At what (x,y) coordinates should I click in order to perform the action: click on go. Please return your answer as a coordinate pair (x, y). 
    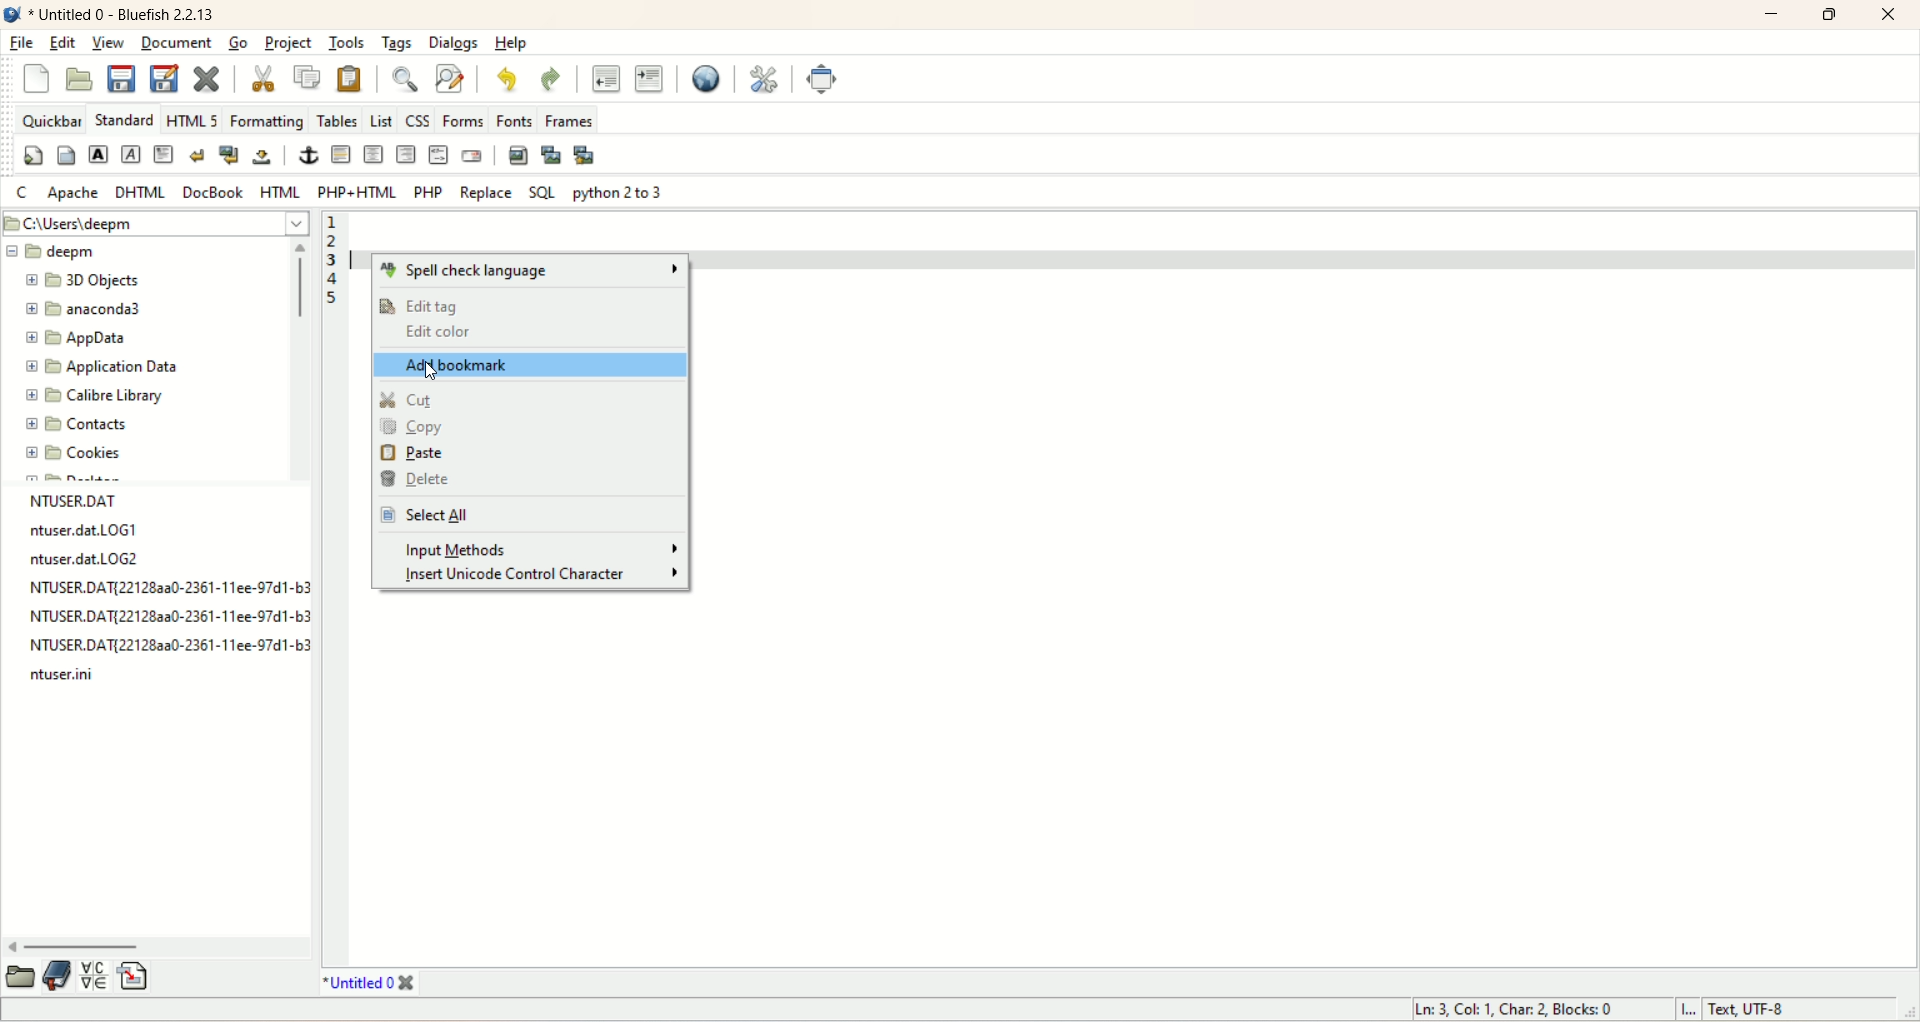
    Looking at the image, I should click on (237, 44).